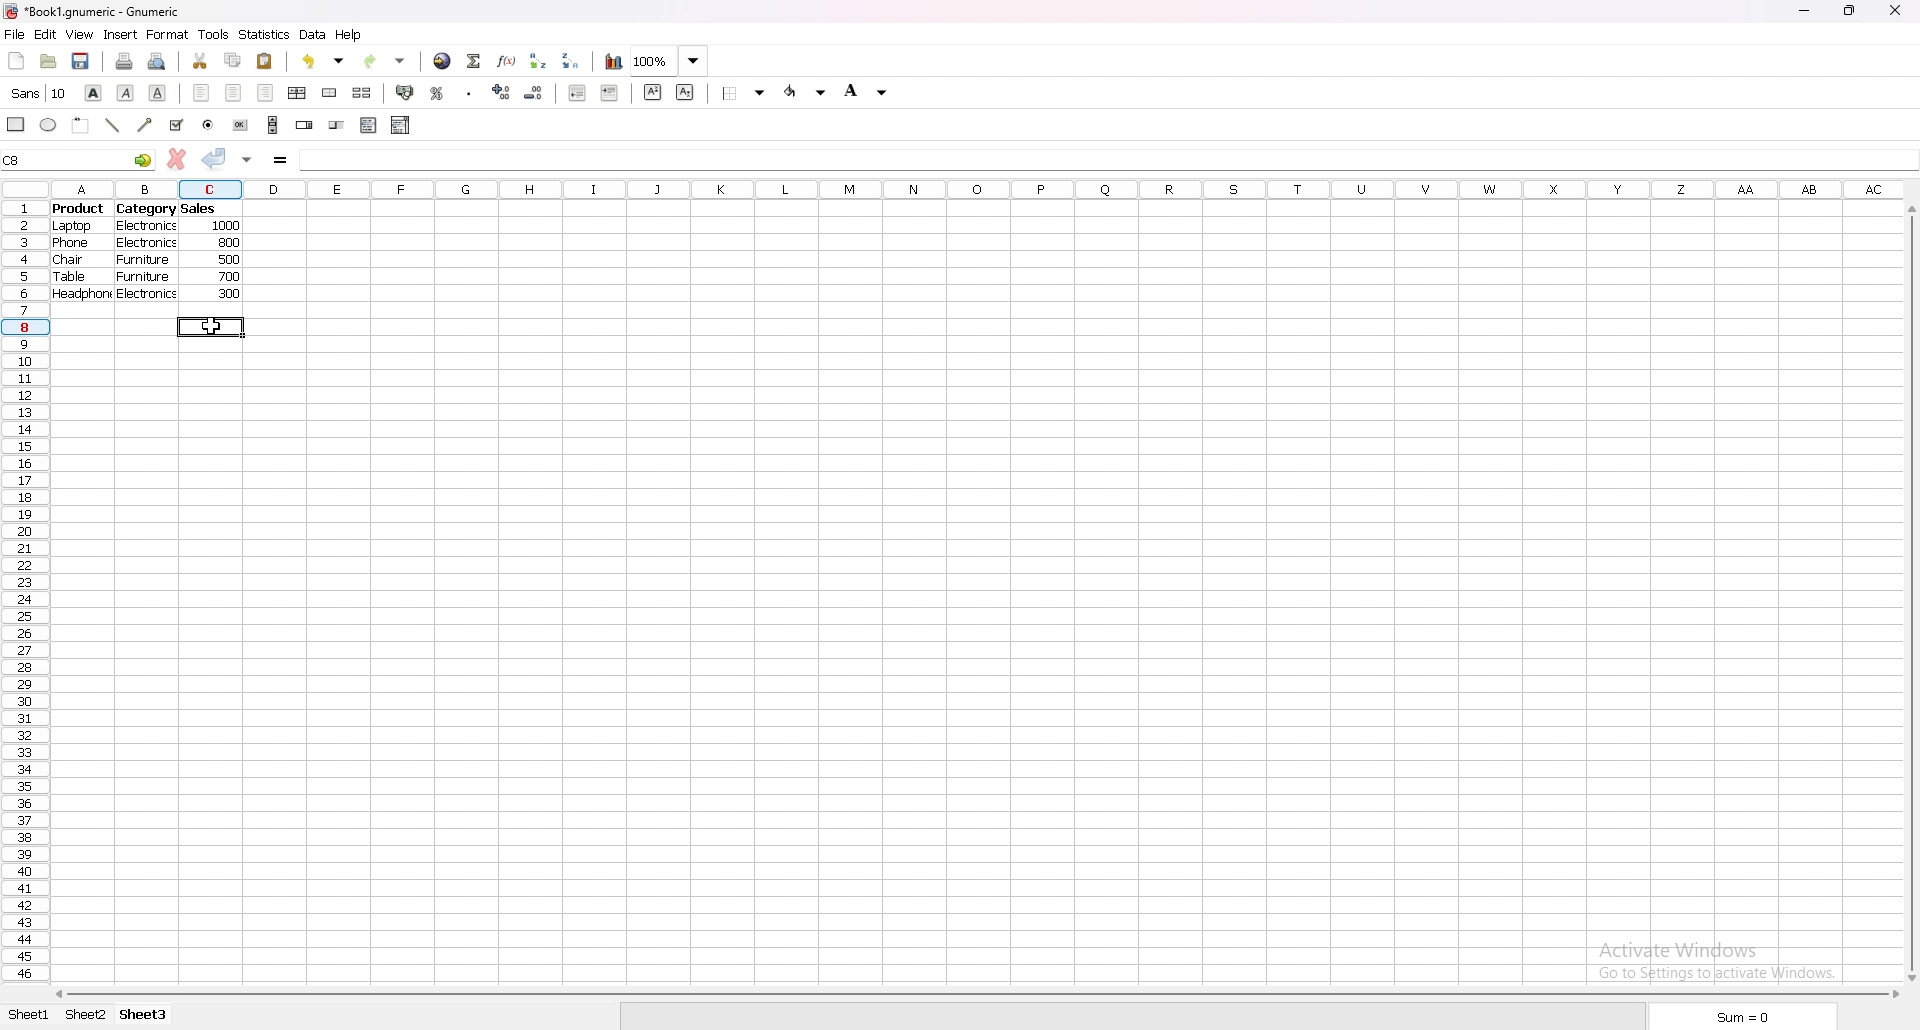  What do you see at coordinates (76, 161) in the screenshot?
I see `selected cell` at bounding box center [76, 161].